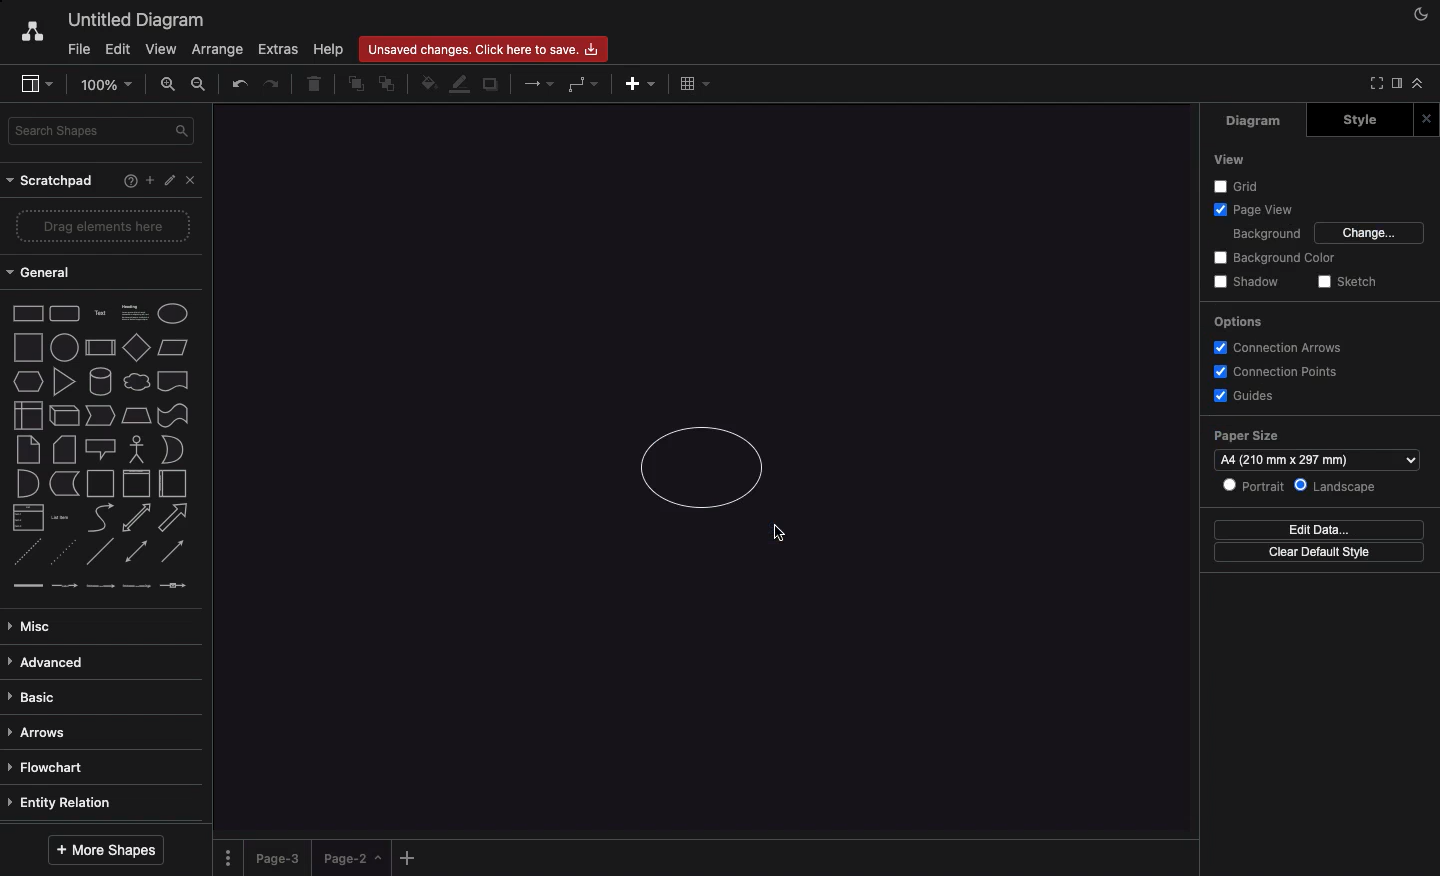 Image resolution: width=1440 pixels, height=876 pixels. What do you see at coordinates (77, 48) in the screenshot?
I see `File` at bounding box center [77, 48].